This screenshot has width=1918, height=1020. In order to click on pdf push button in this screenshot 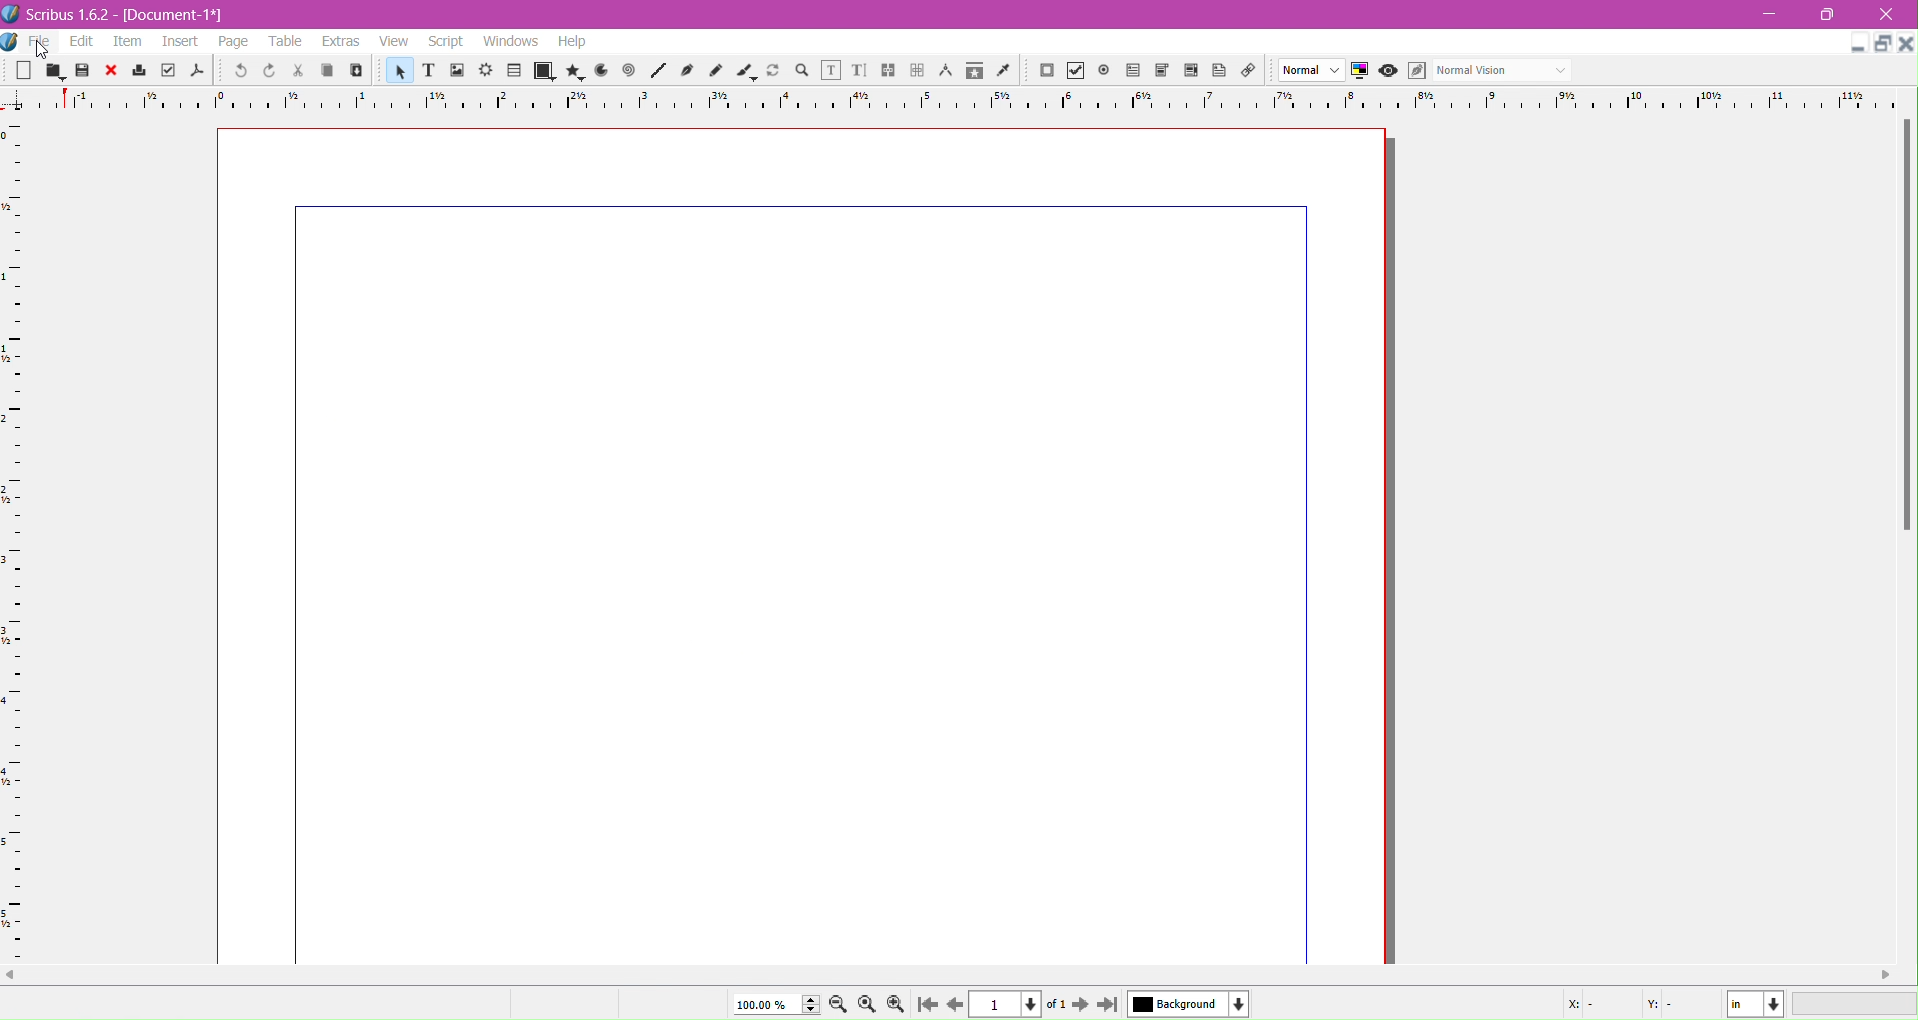, I will do `click(1046, 71)`.